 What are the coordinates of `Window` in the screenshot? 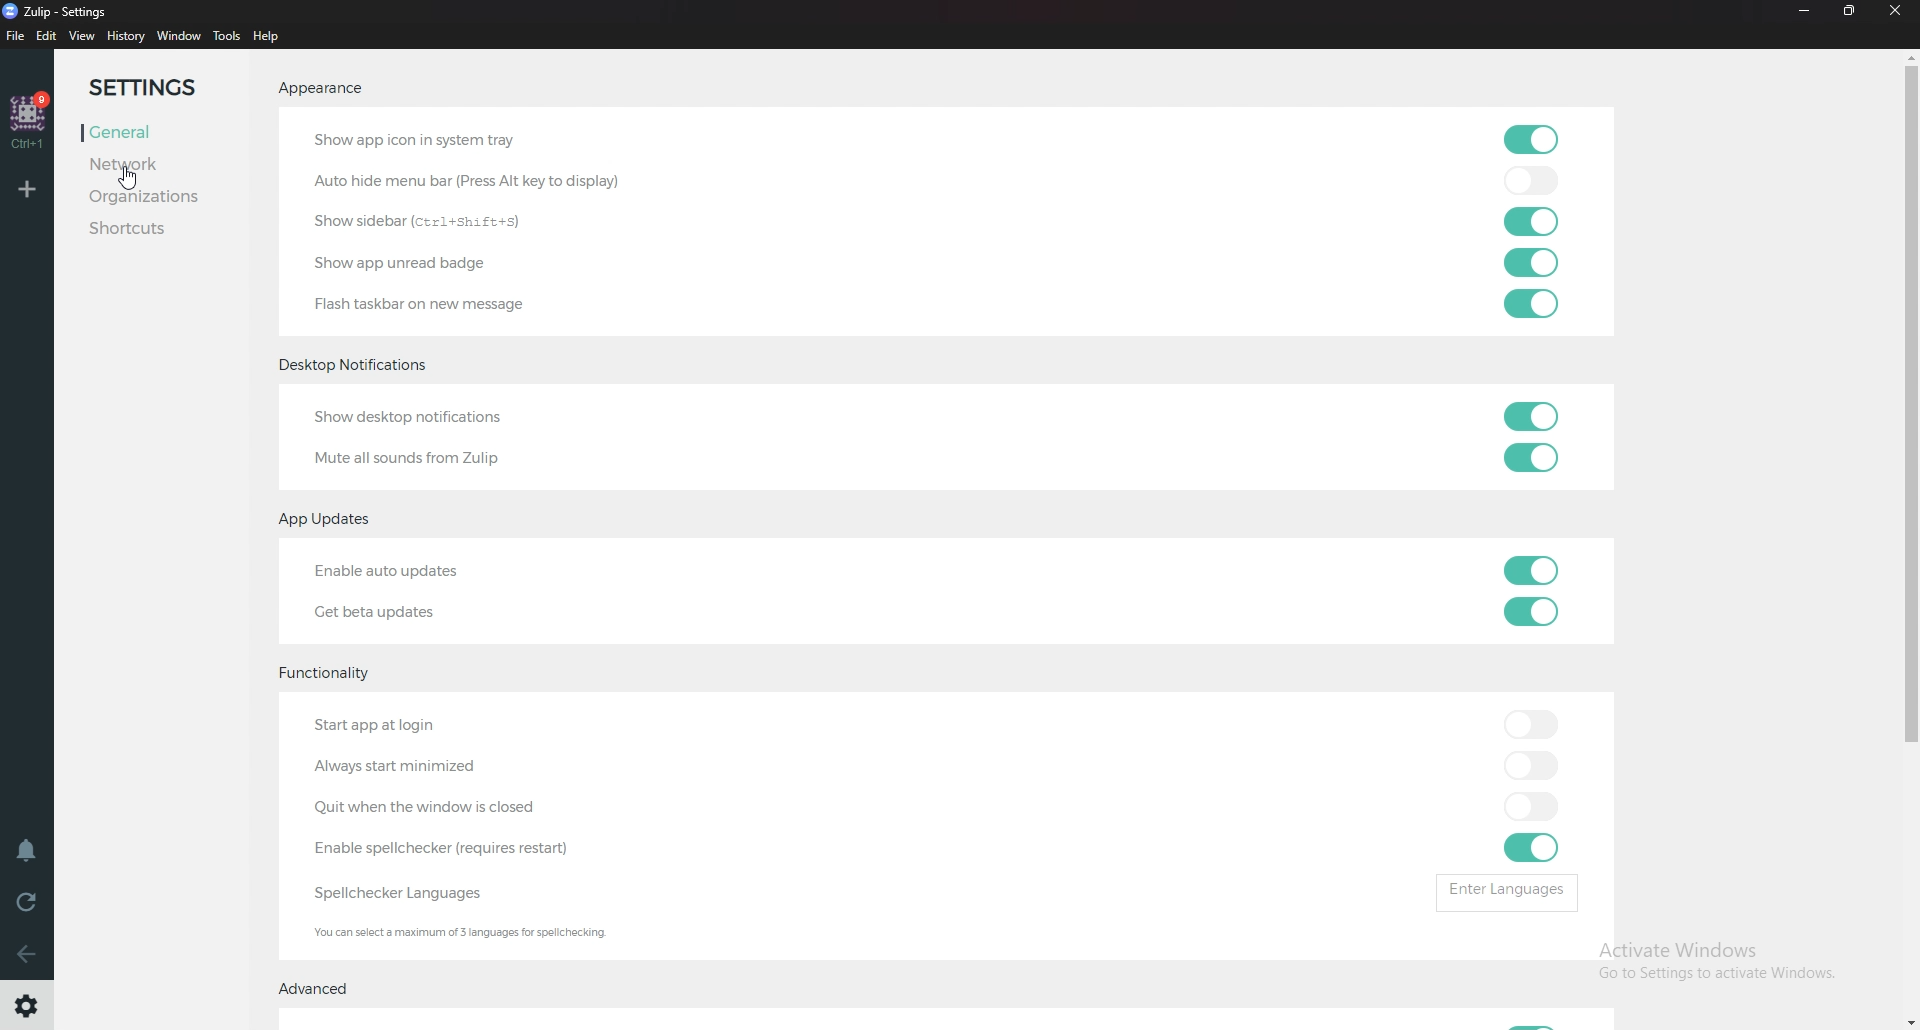 It's located at (178, 37).